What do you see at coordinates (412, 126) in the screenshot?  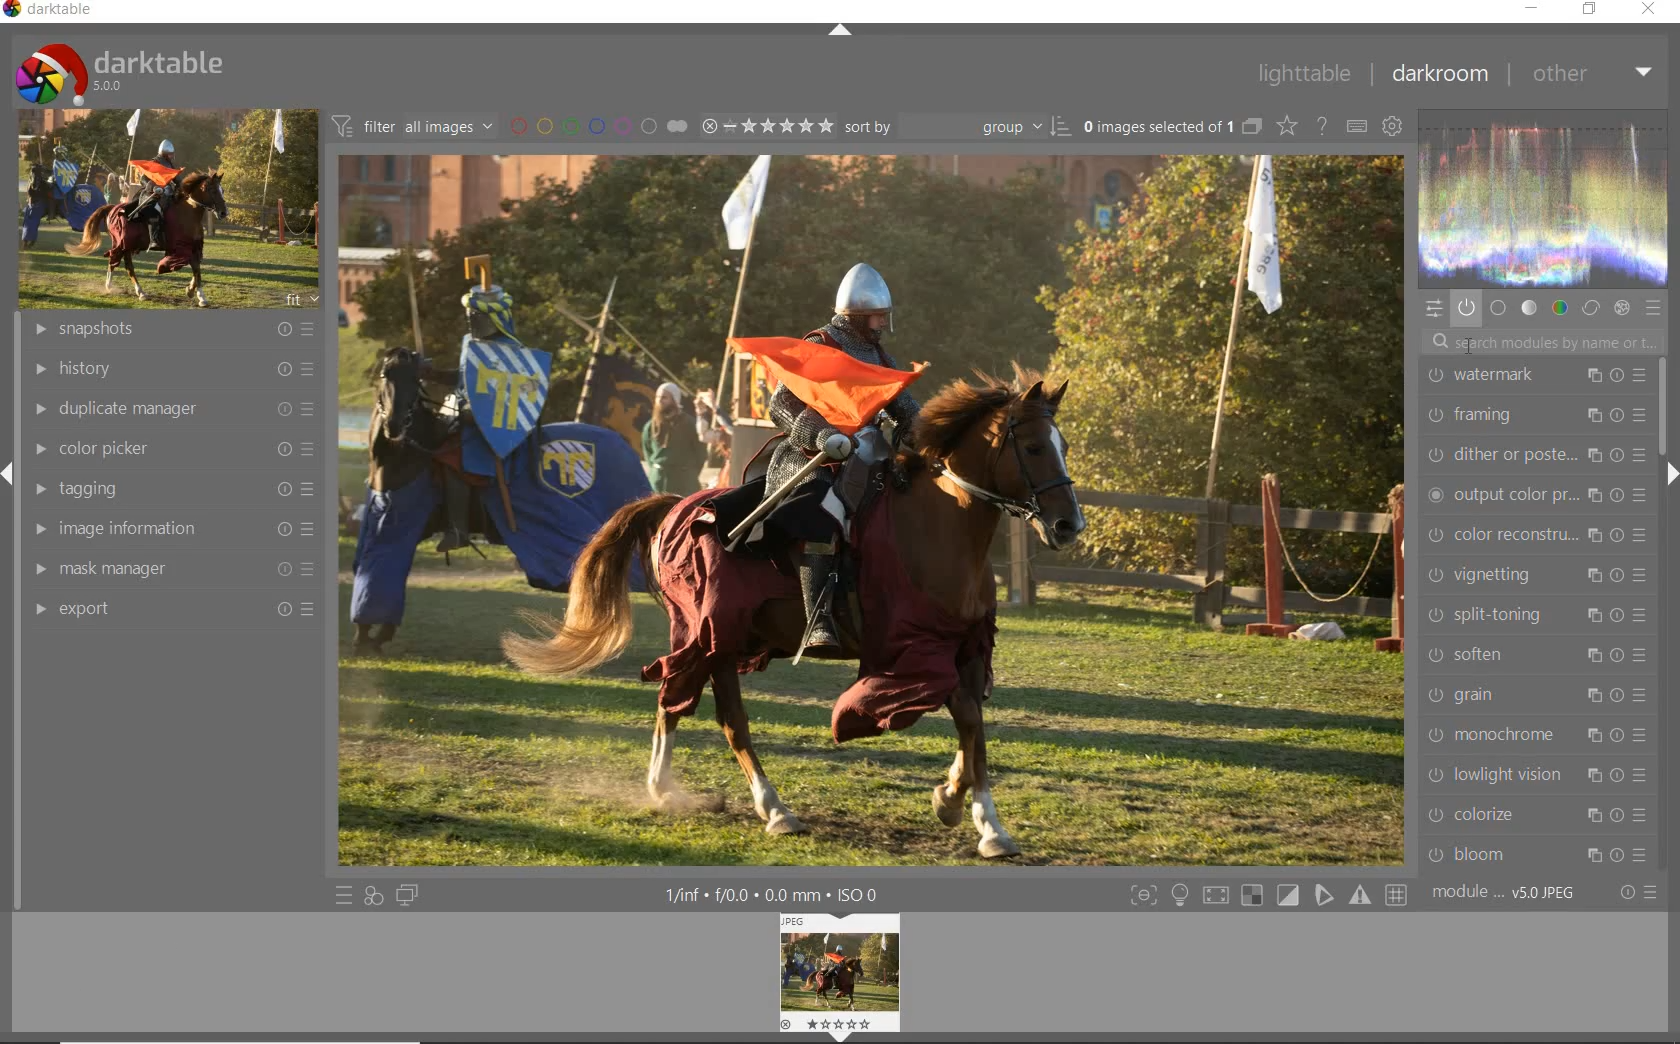 I see `filter all images` at bounding box center [412, 126].